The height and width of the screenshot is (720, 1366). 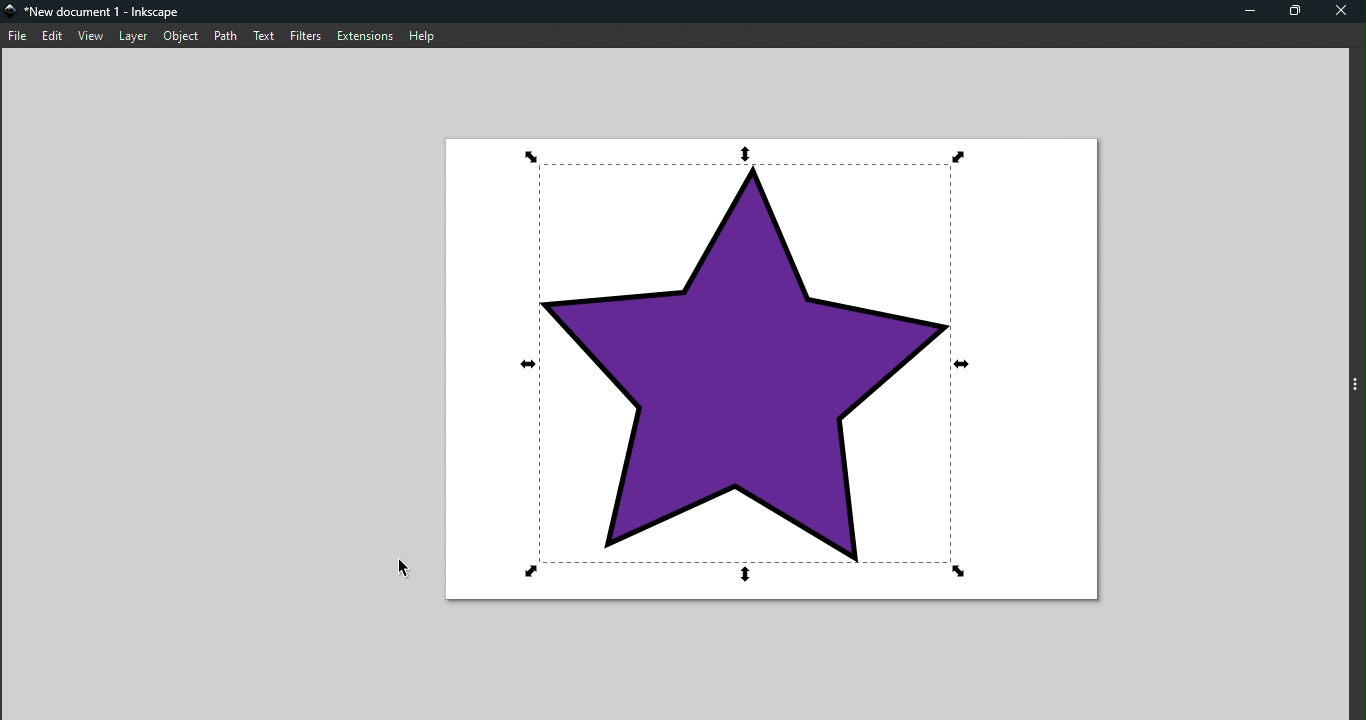 What do you see at coordinates (91, 37) in the screenshot?
I see `View` at bounding box center [91, 37].